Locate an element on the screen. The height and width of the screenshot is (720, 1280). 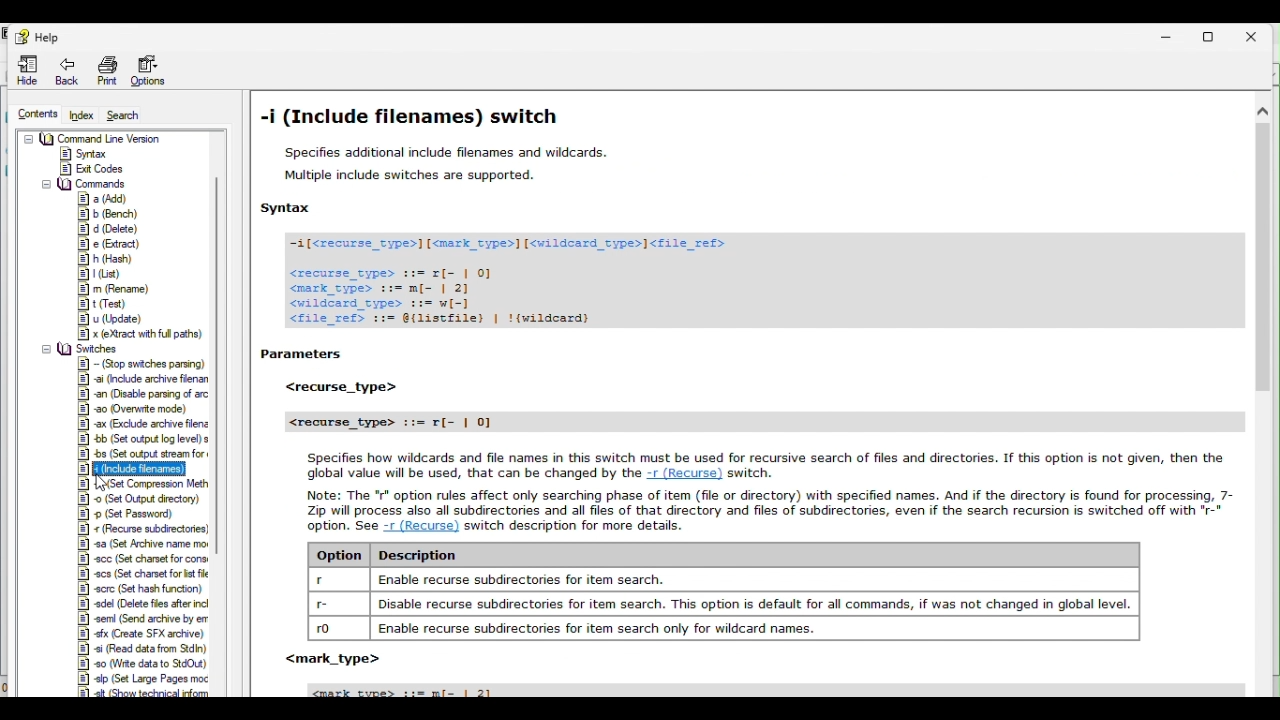
Recourse sub directories is located at coordinates (140, 529).